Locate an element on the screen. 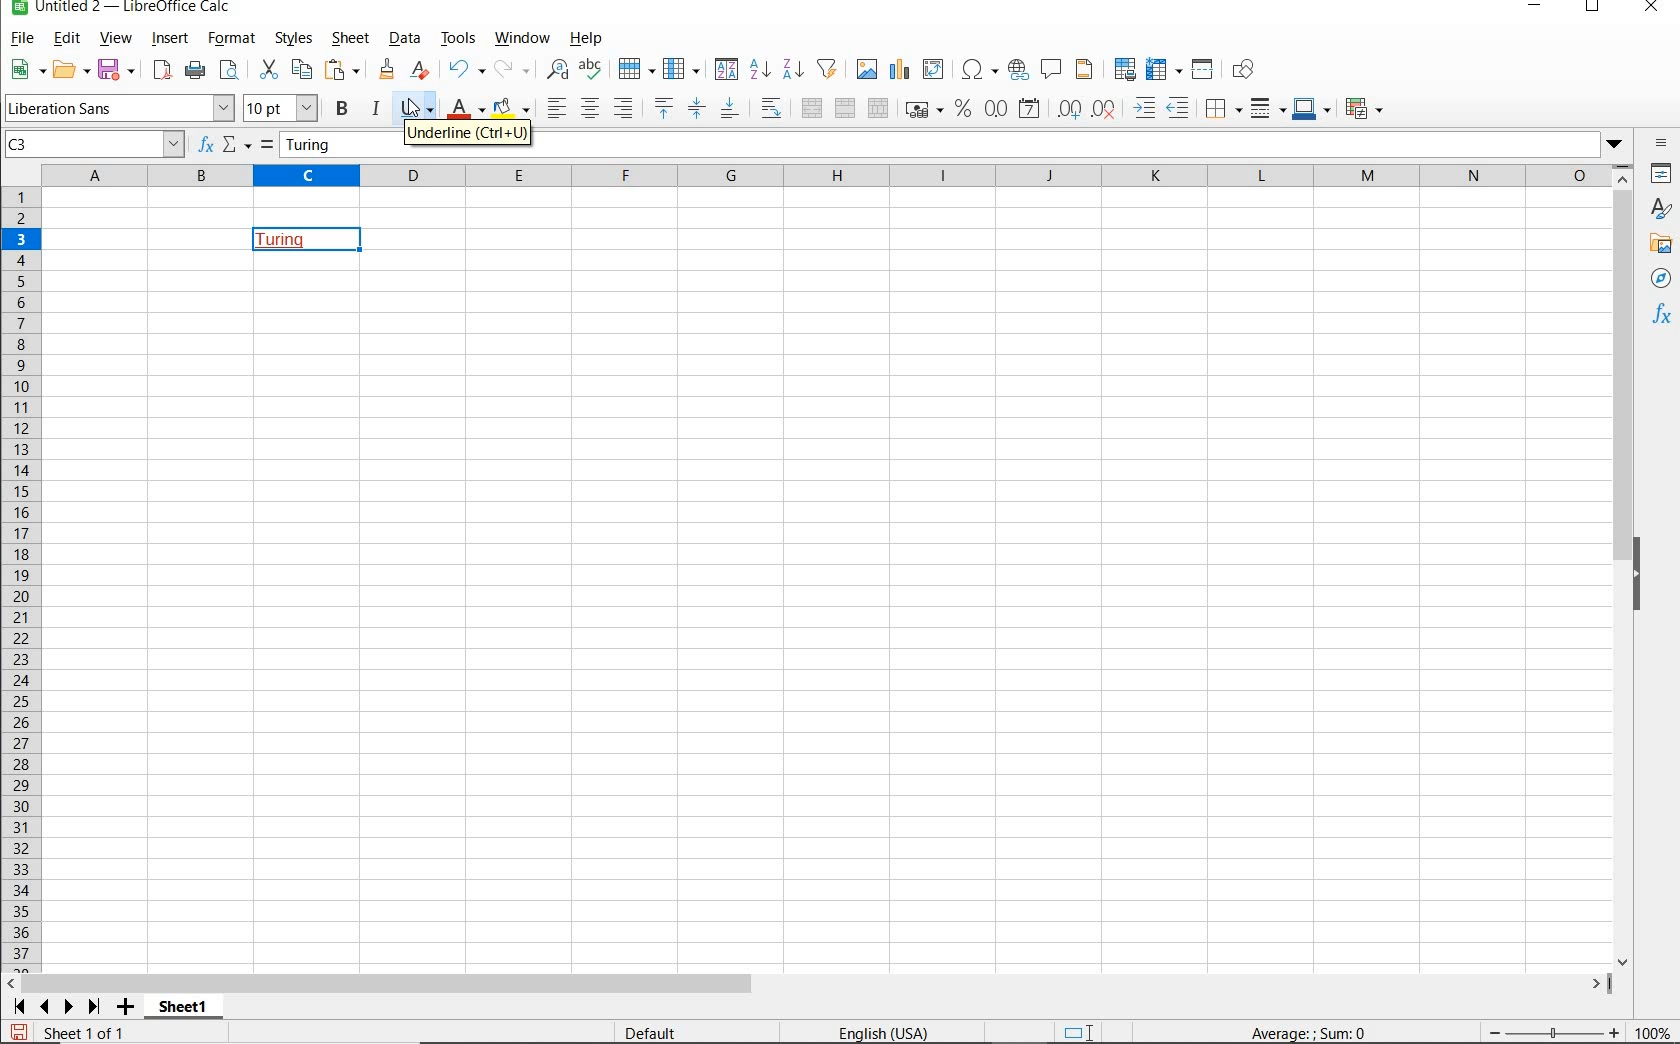  ITALIC is located at coordinates (376, 109).